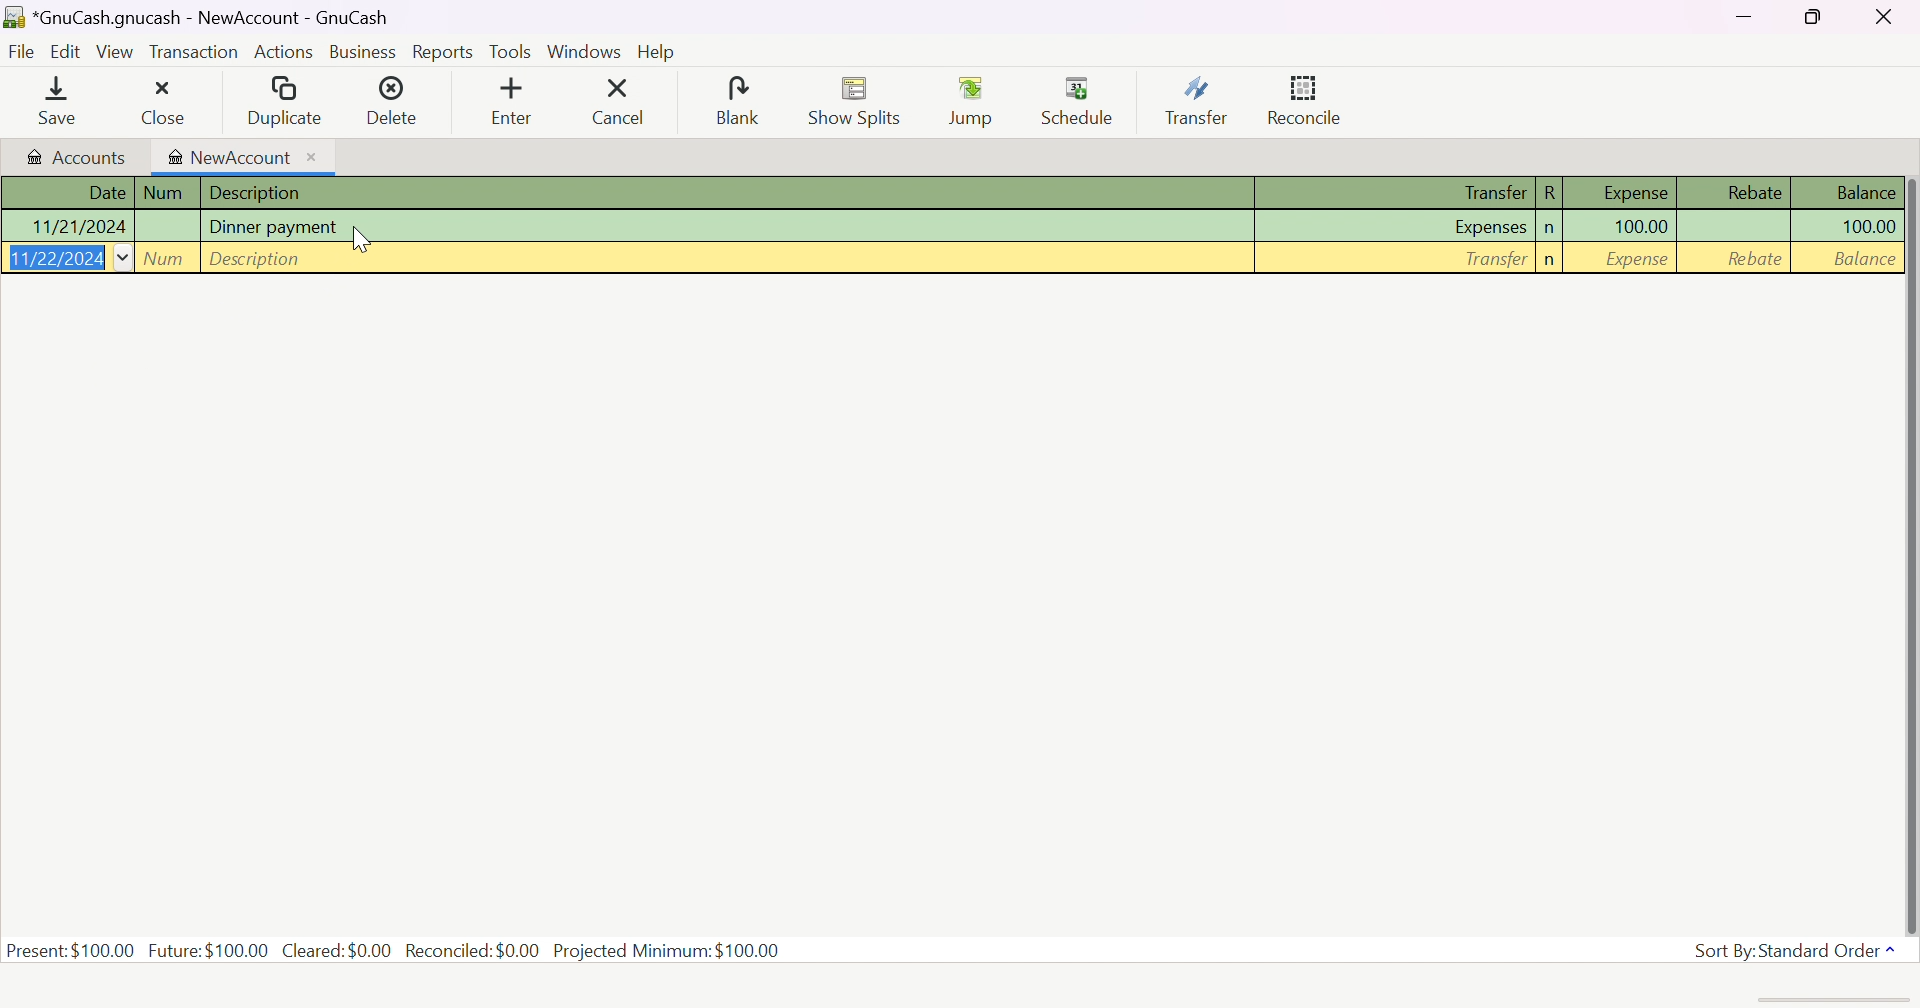 This screenshot has height=1008, width=1920. I want to click on Restore Down, so click(1816, 17).